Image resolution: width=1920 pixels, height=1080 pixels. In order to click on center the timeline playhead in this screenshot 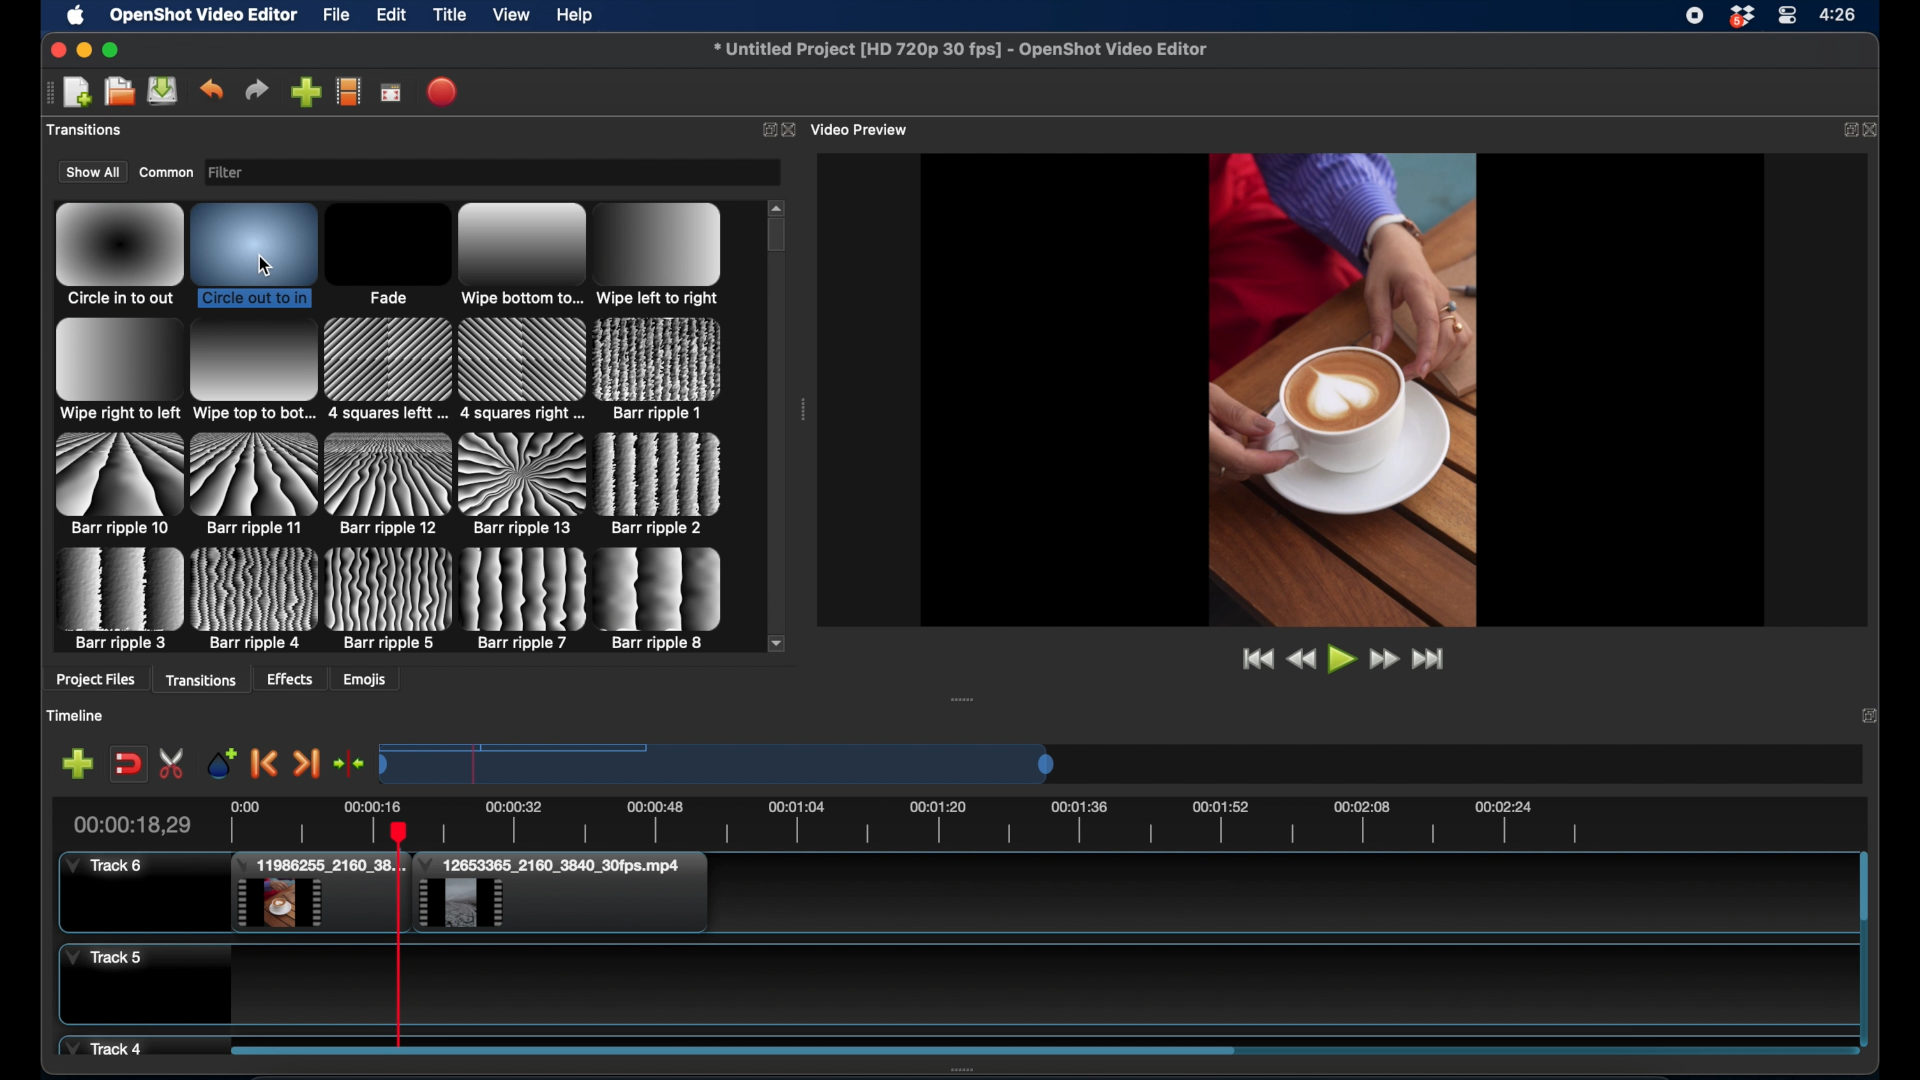, I will do `click(350, 765)`.